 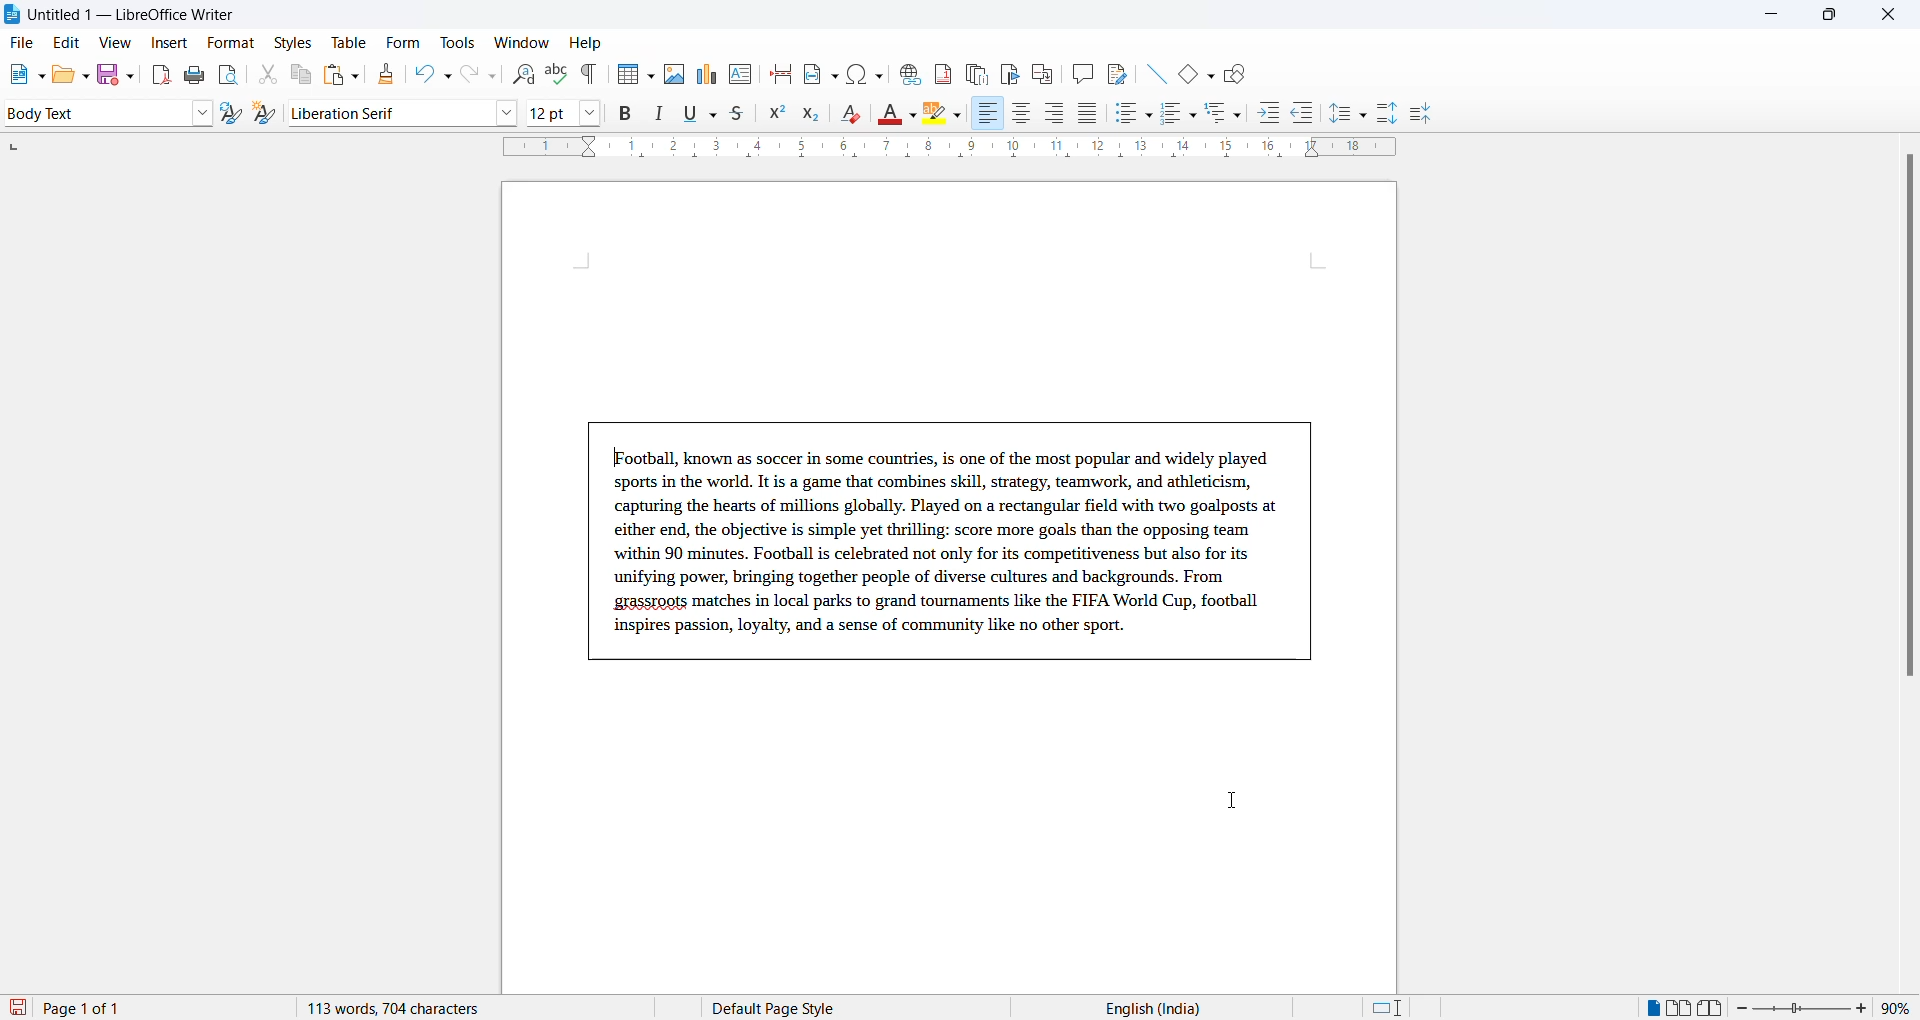 I want to click on decrease indent, so click(x=1309, y=114).